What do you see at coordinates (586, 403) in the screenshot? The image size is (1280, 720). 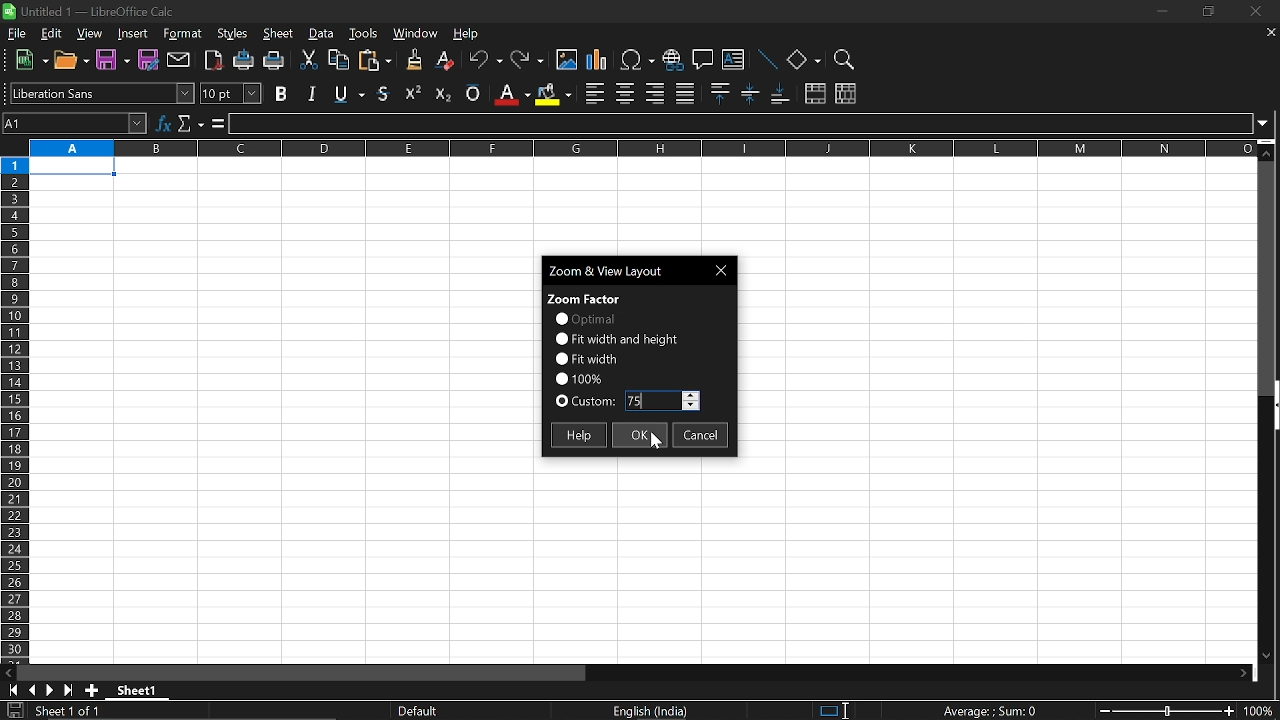 I see `custom` at bounding box center [586, 403].